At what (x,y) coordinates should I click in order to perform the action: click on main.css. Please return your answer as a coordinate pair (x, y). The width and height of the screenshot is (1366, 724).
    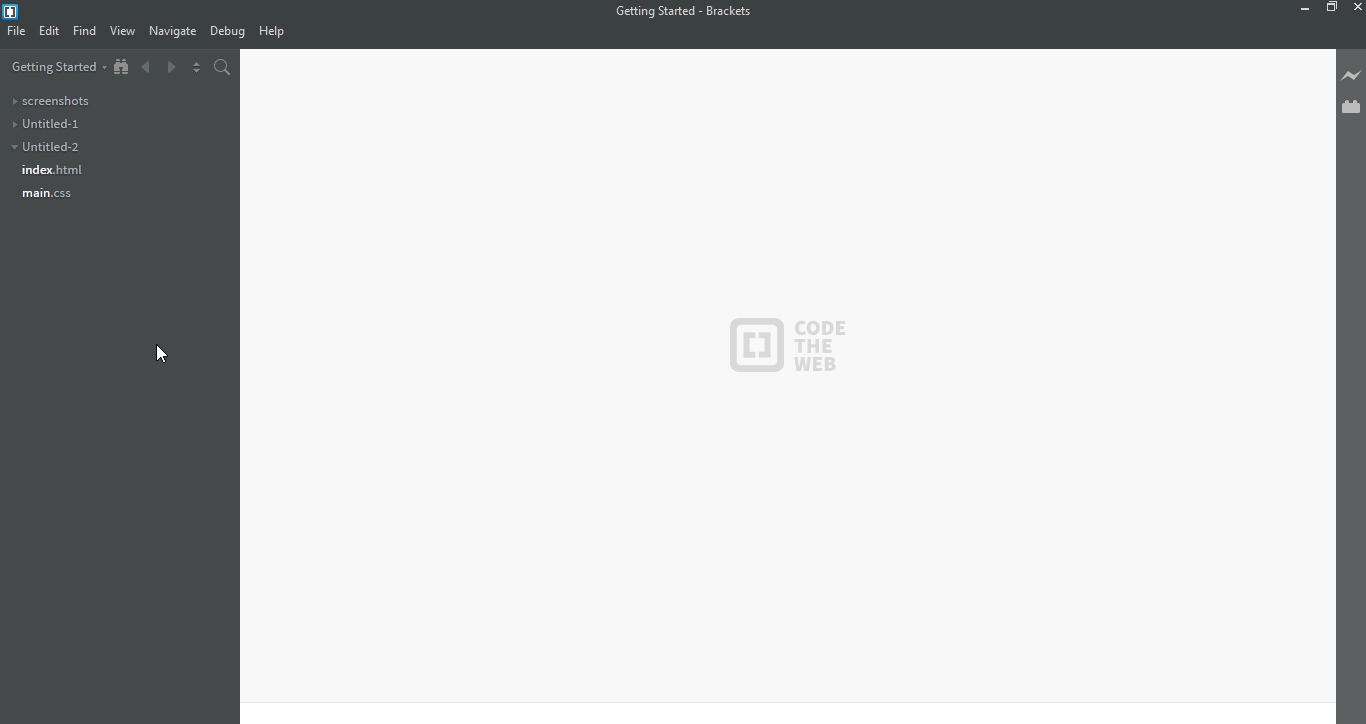
    Looking at the image, I should click on (47, 195).